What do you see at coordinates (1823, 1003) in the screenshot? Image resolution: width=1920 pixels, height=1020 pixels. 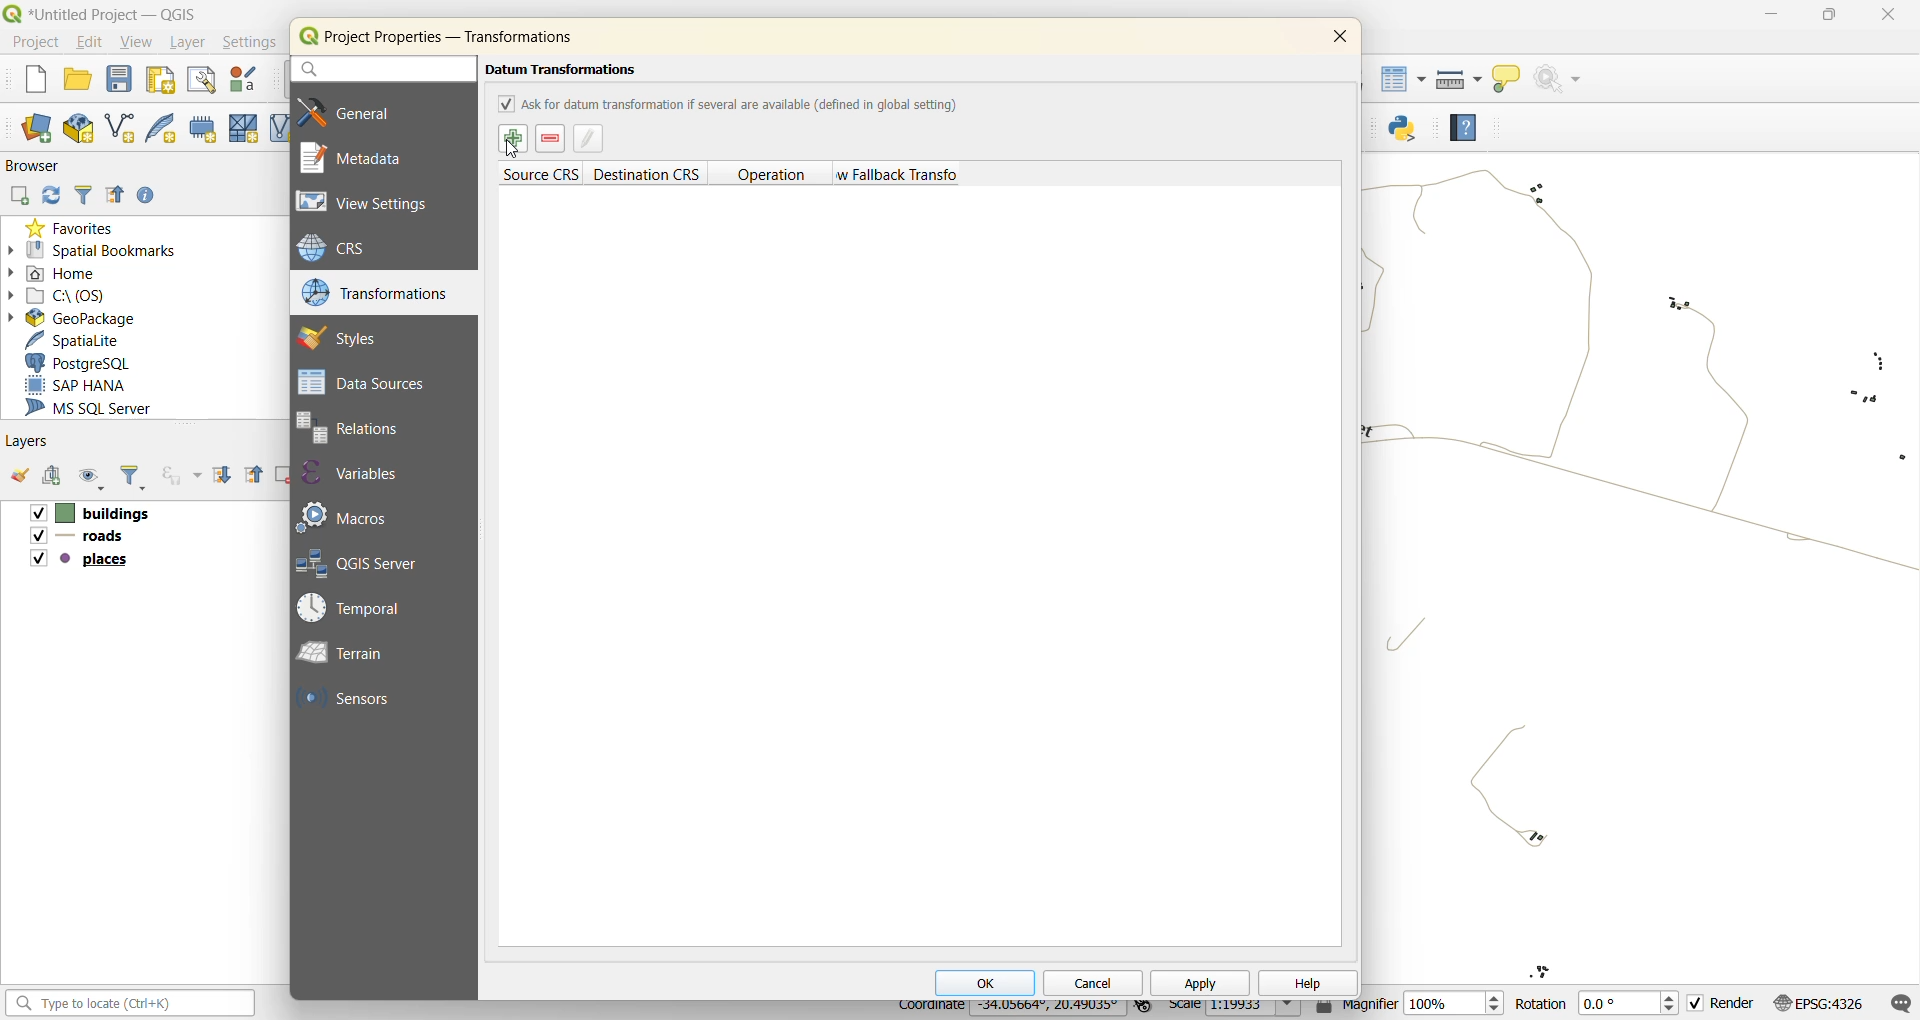 I see `crs` at bounding box center [1823, 1003].